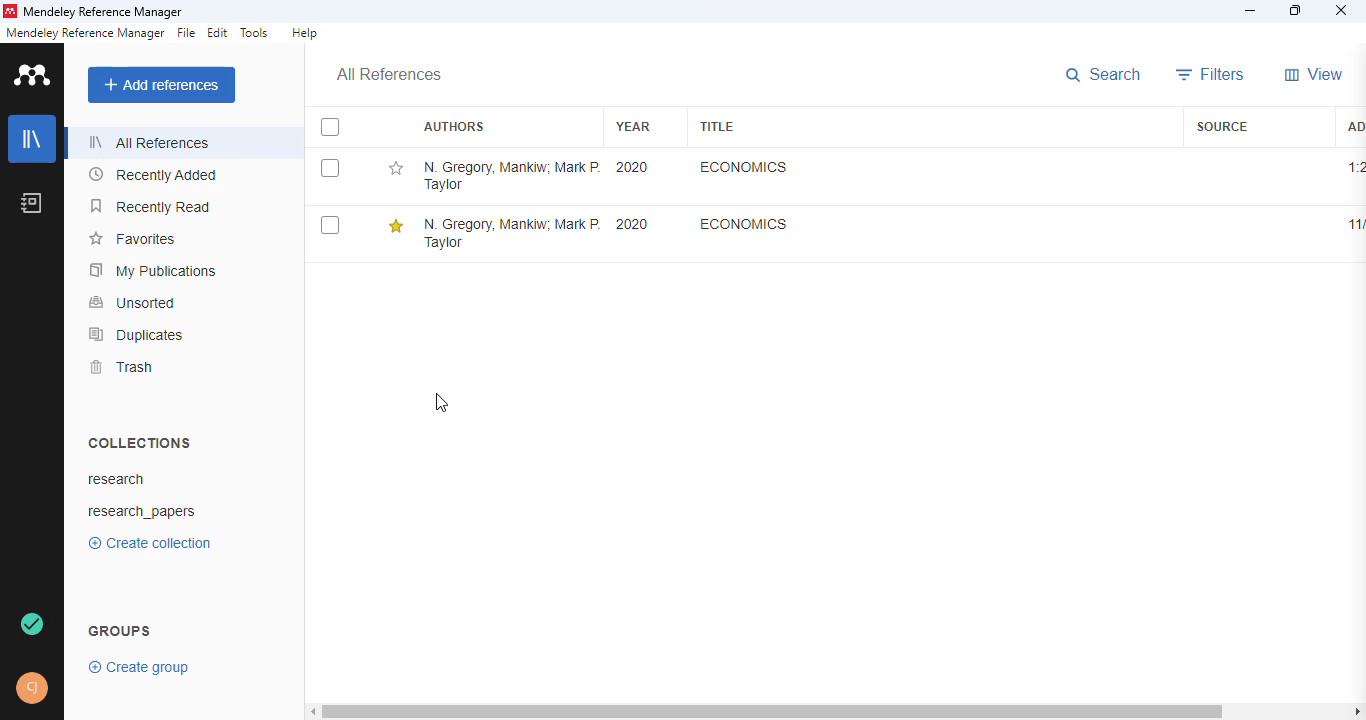 The width and height of the screenshot is (1366, 720). I want to click on select, so click(329, 225).